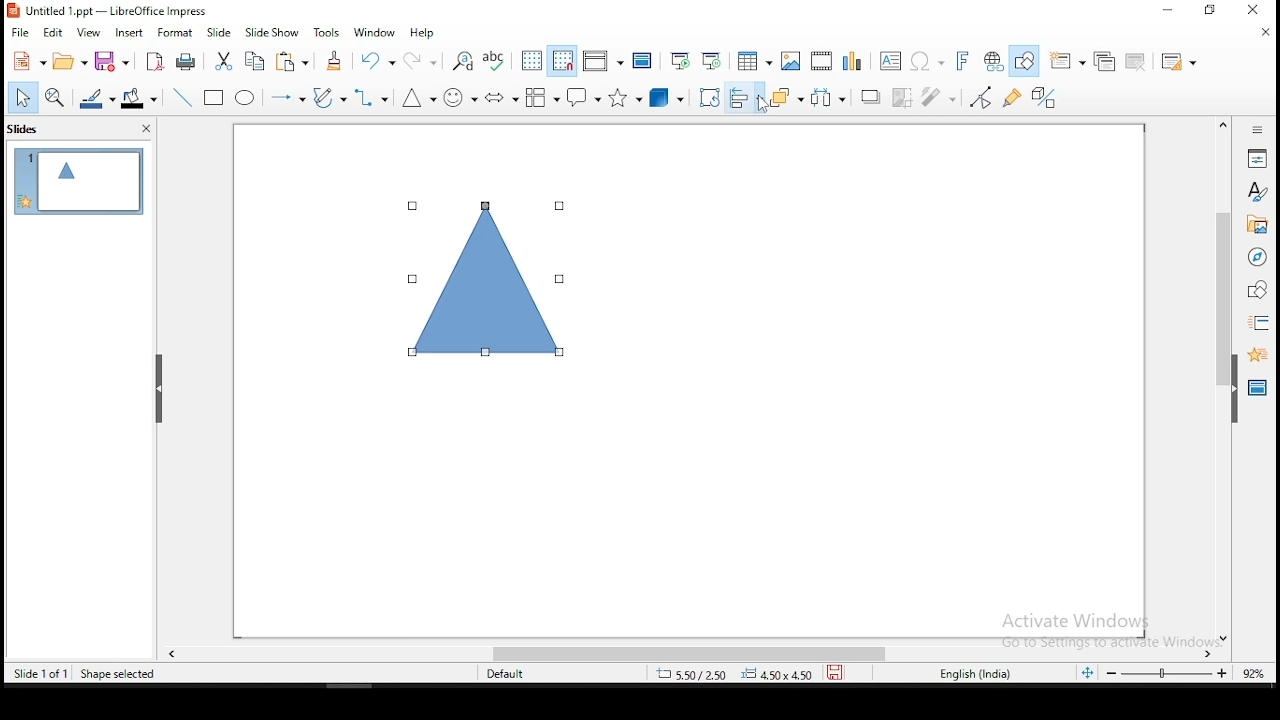 The height and width of the screenshot is (720, 1280). What do you see at coordinates (460, 97) in the screenshot?
I see `symbol shapes` at bounding box center [460, 97].